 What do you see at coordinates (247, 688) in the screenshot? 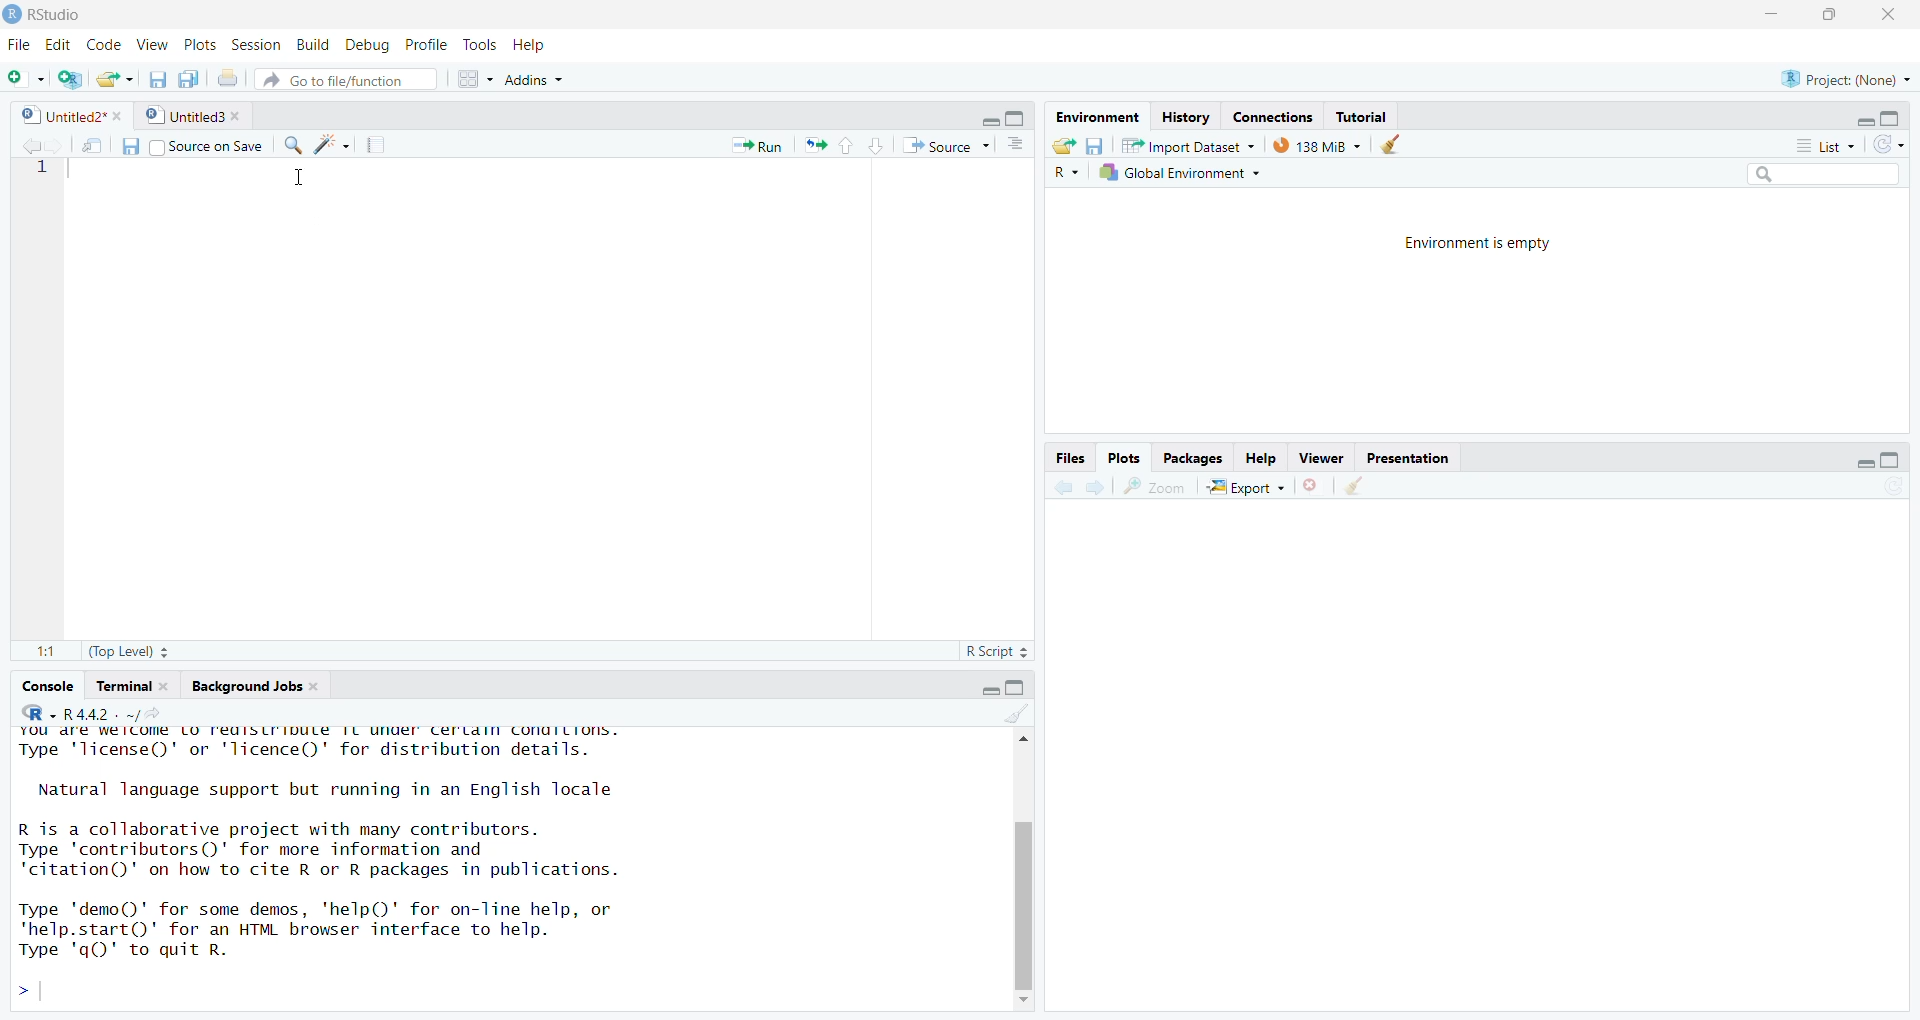
I see `ackground Jobs` at bounding box center [247, 688].